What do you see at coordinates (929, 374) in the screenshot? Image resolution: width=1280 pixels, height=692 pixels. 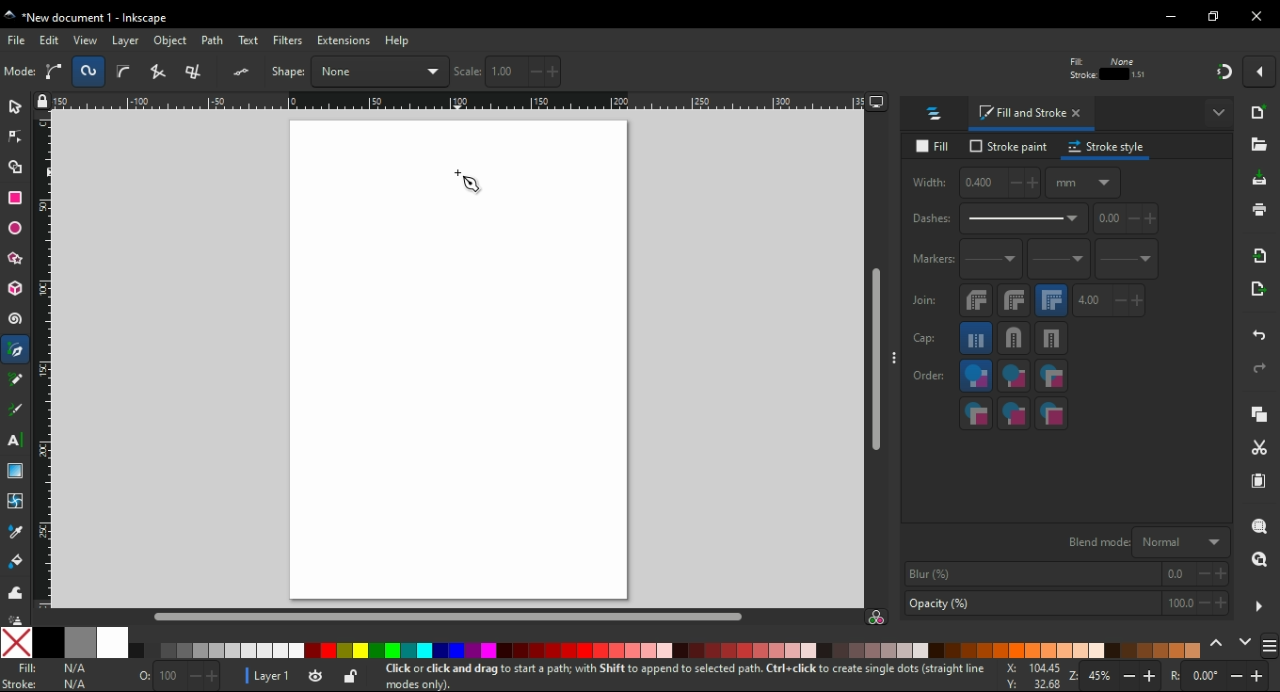 I see `order` at bounding box center [929, 374].